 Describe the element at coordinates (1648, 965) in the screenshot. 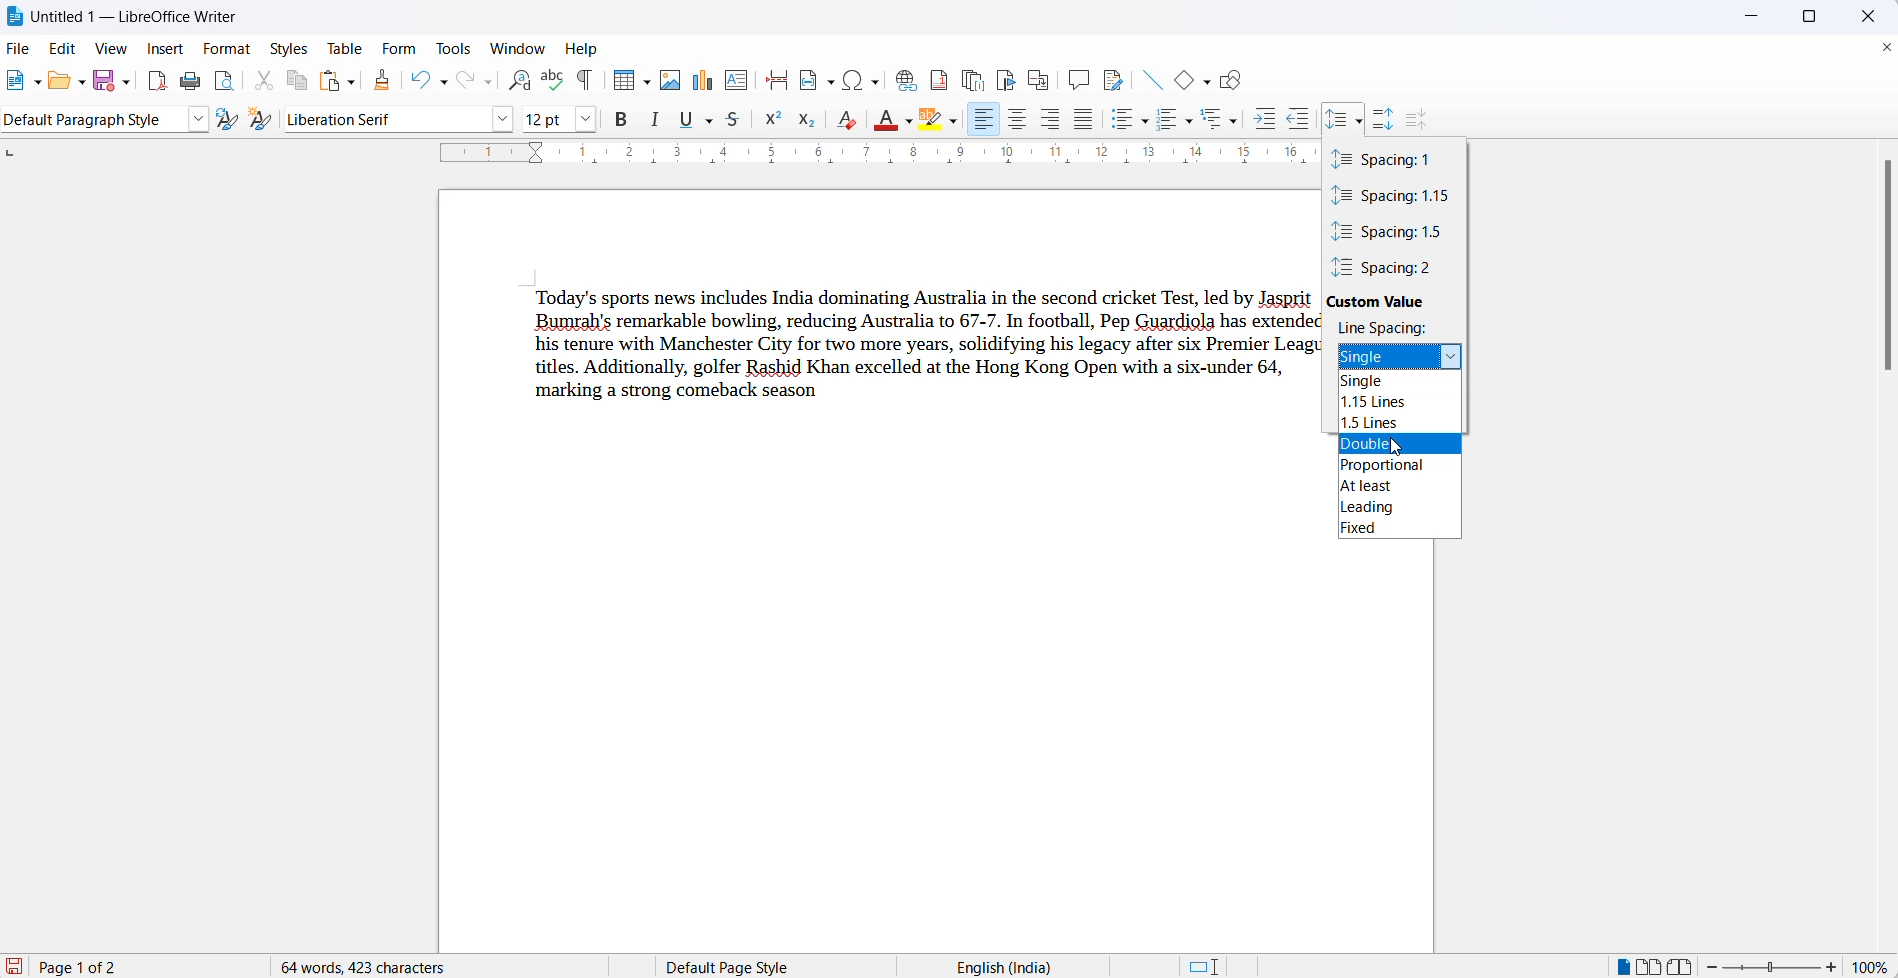

I see `multi page view` at that location.